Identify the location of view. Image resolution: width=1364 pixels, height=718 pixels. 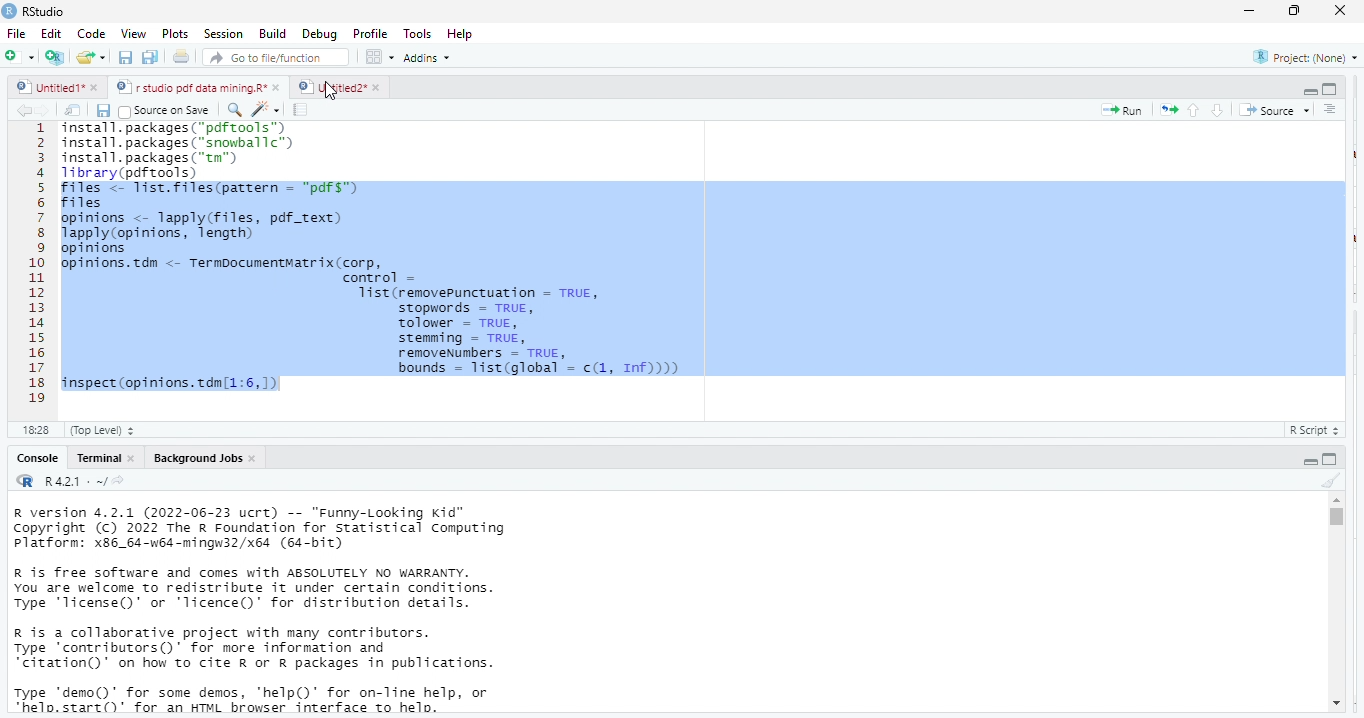
(128, 34).